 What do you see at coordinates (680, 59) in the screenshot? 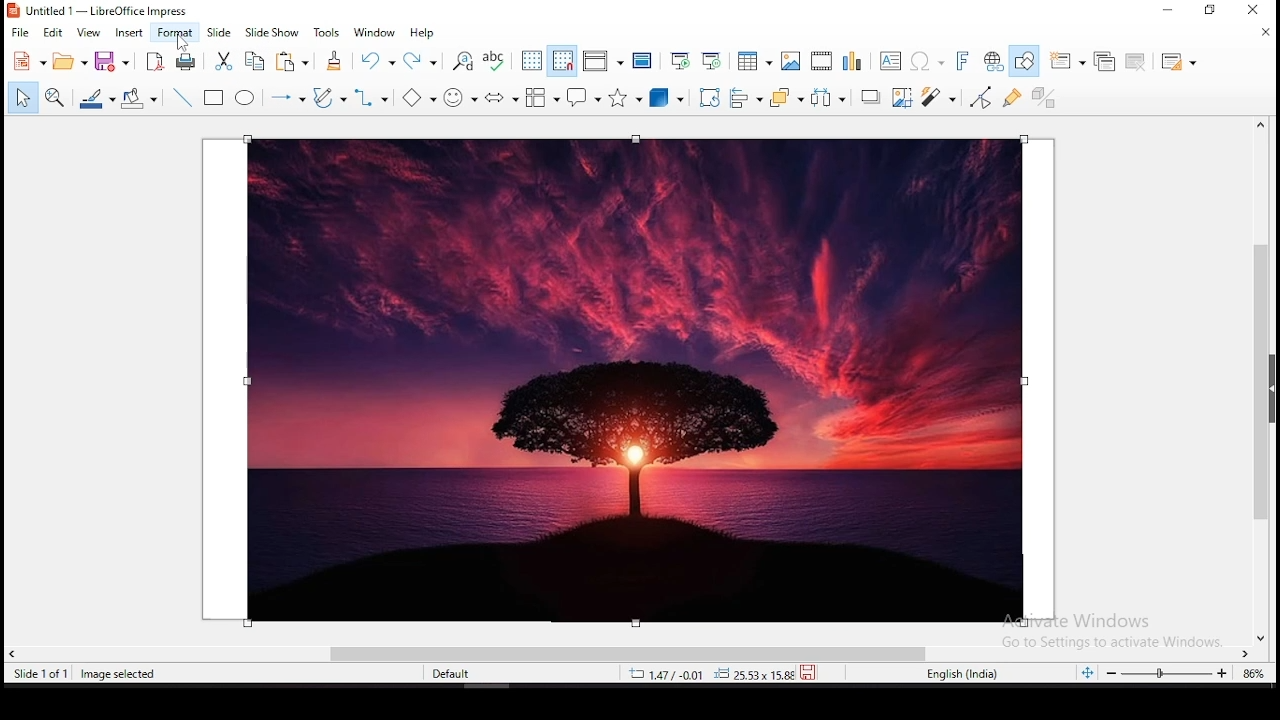
I see `start from first slide` at bounding box center [680, 59].